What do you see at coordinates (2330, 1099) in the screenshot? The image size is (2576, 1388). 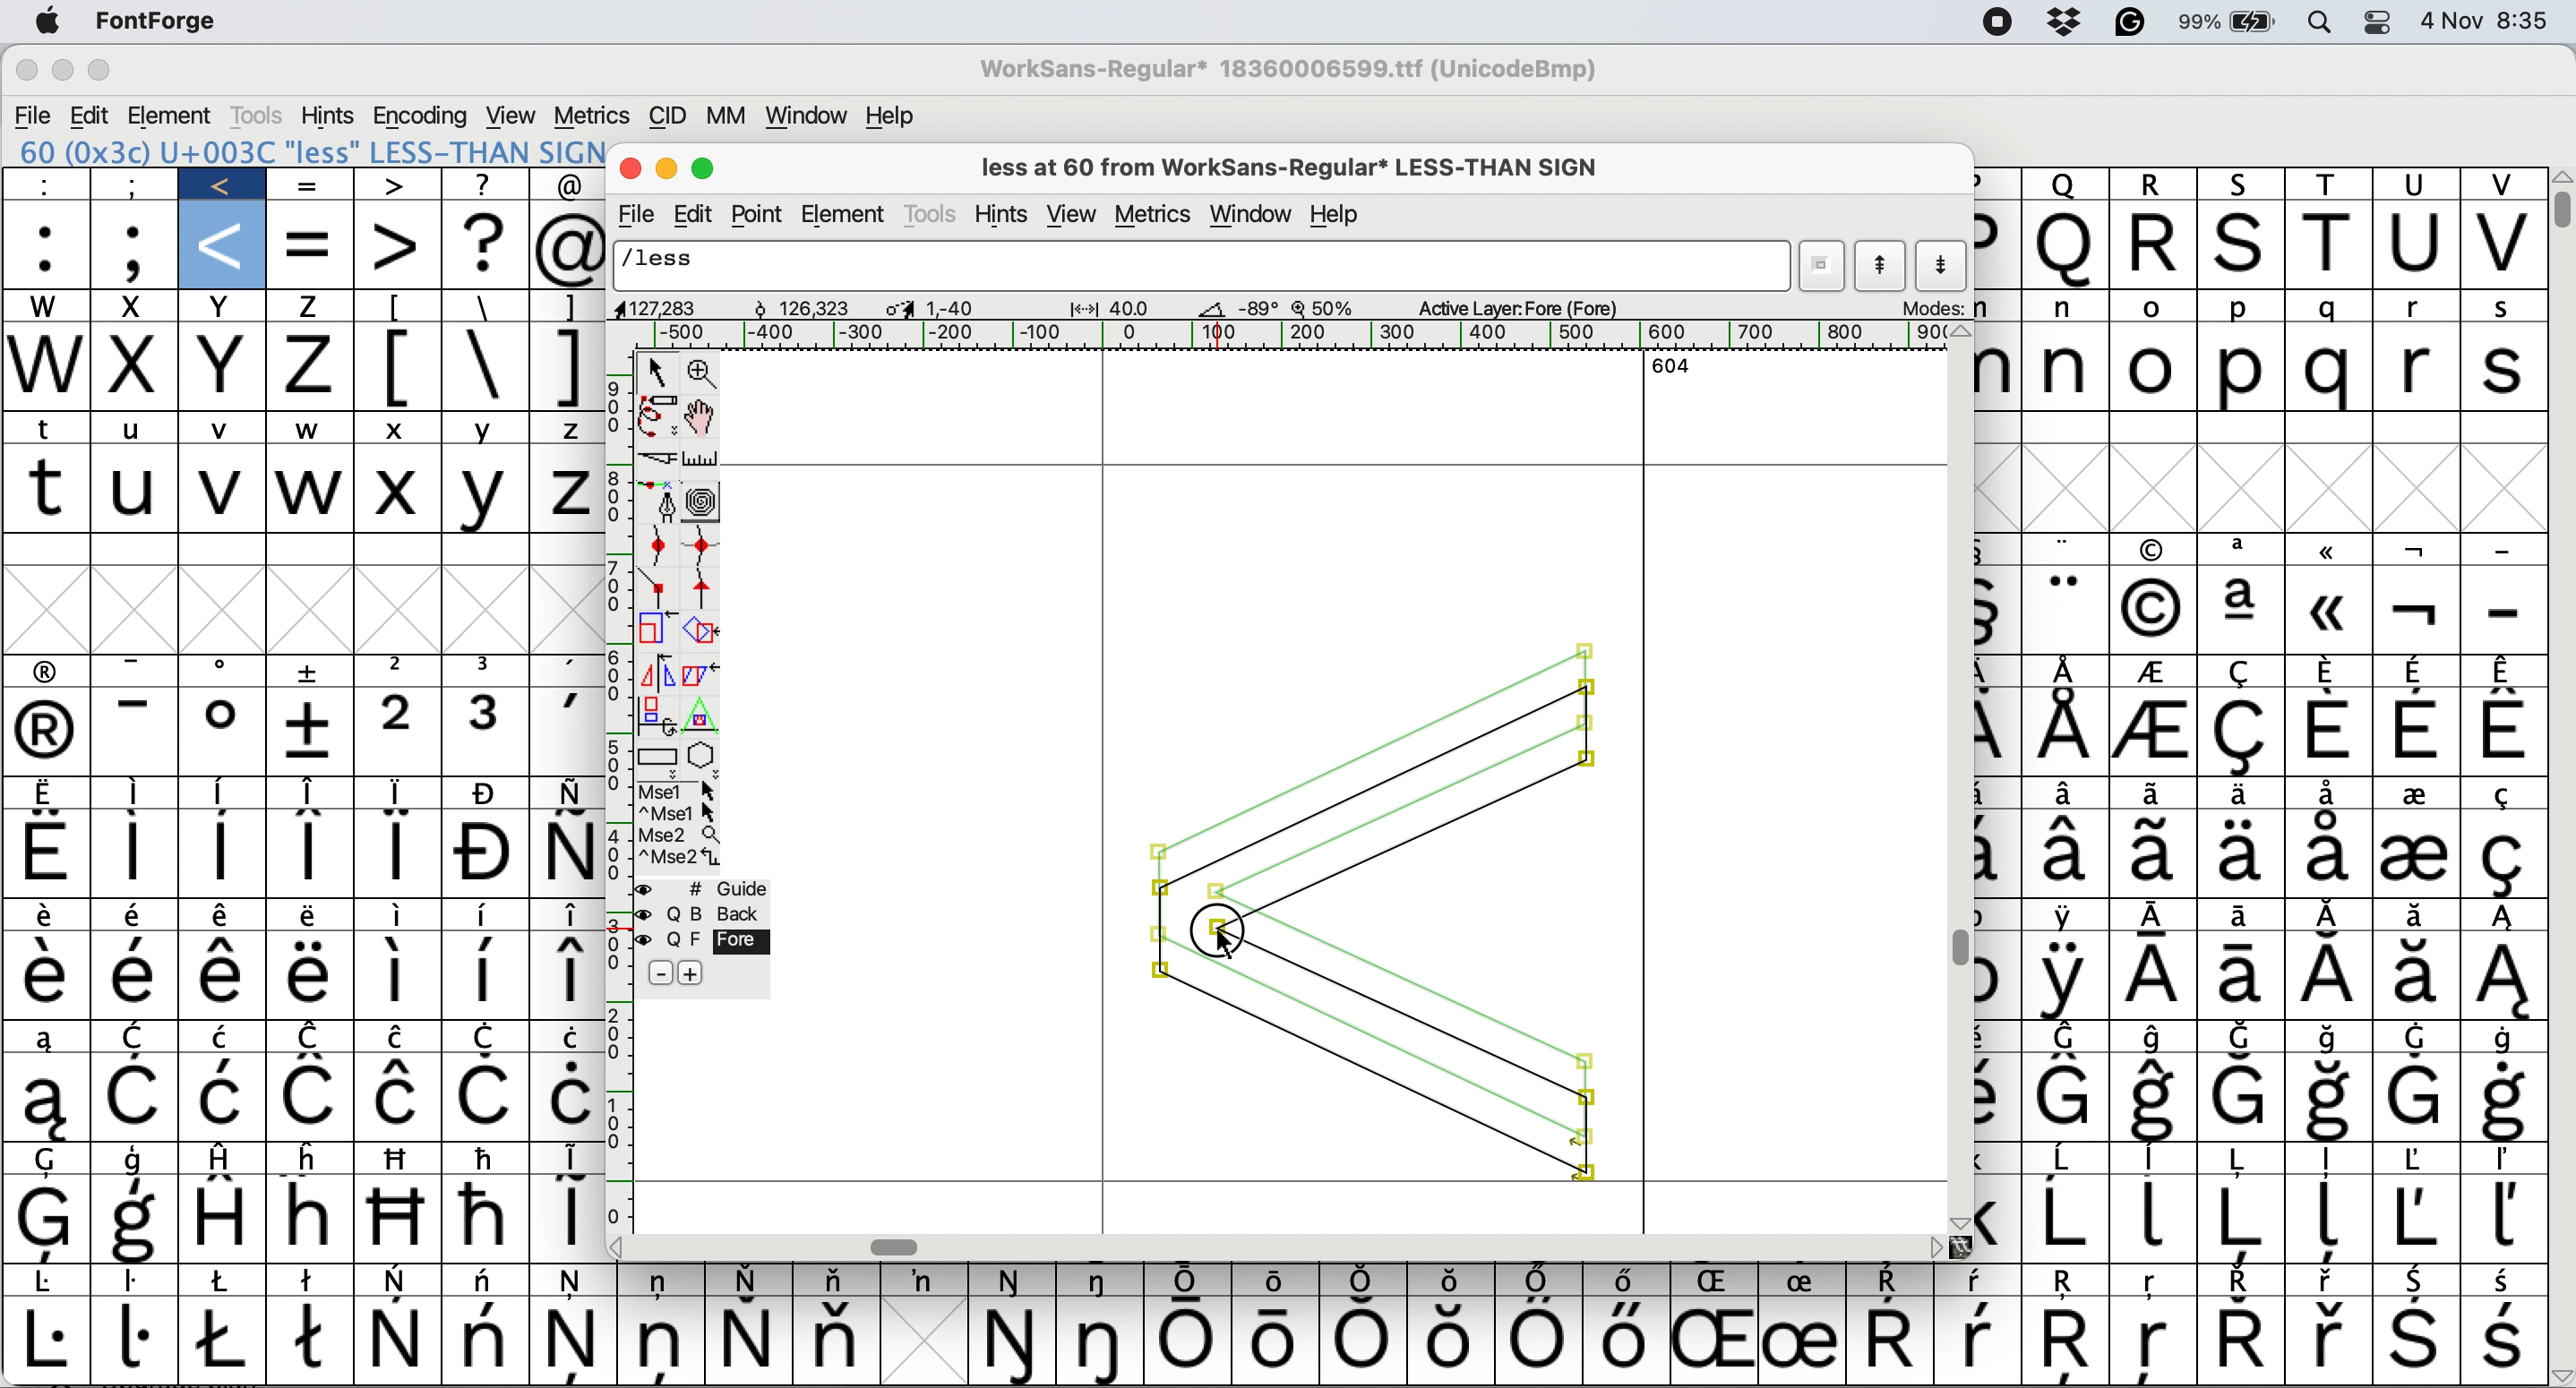 I see `SymbolSymbol` at bounding box center [2330, 1099].